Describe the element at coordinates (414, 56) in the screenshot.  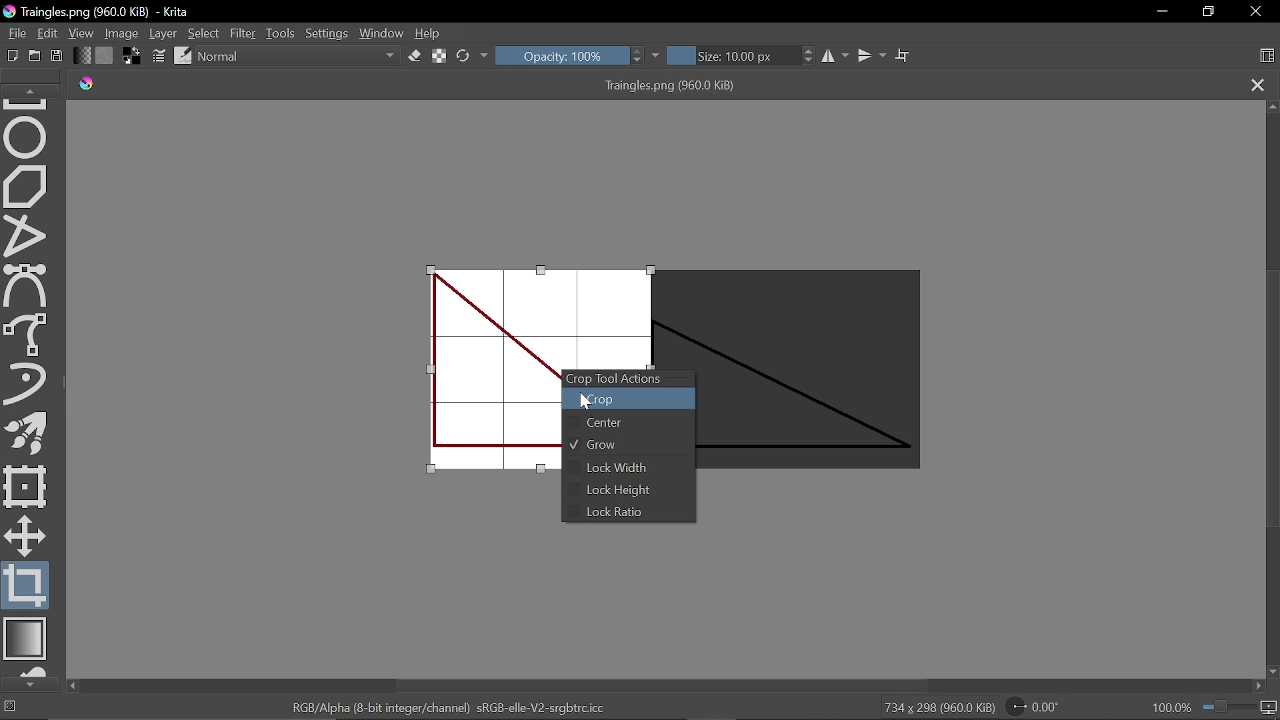
I see `Eraser` at that location.